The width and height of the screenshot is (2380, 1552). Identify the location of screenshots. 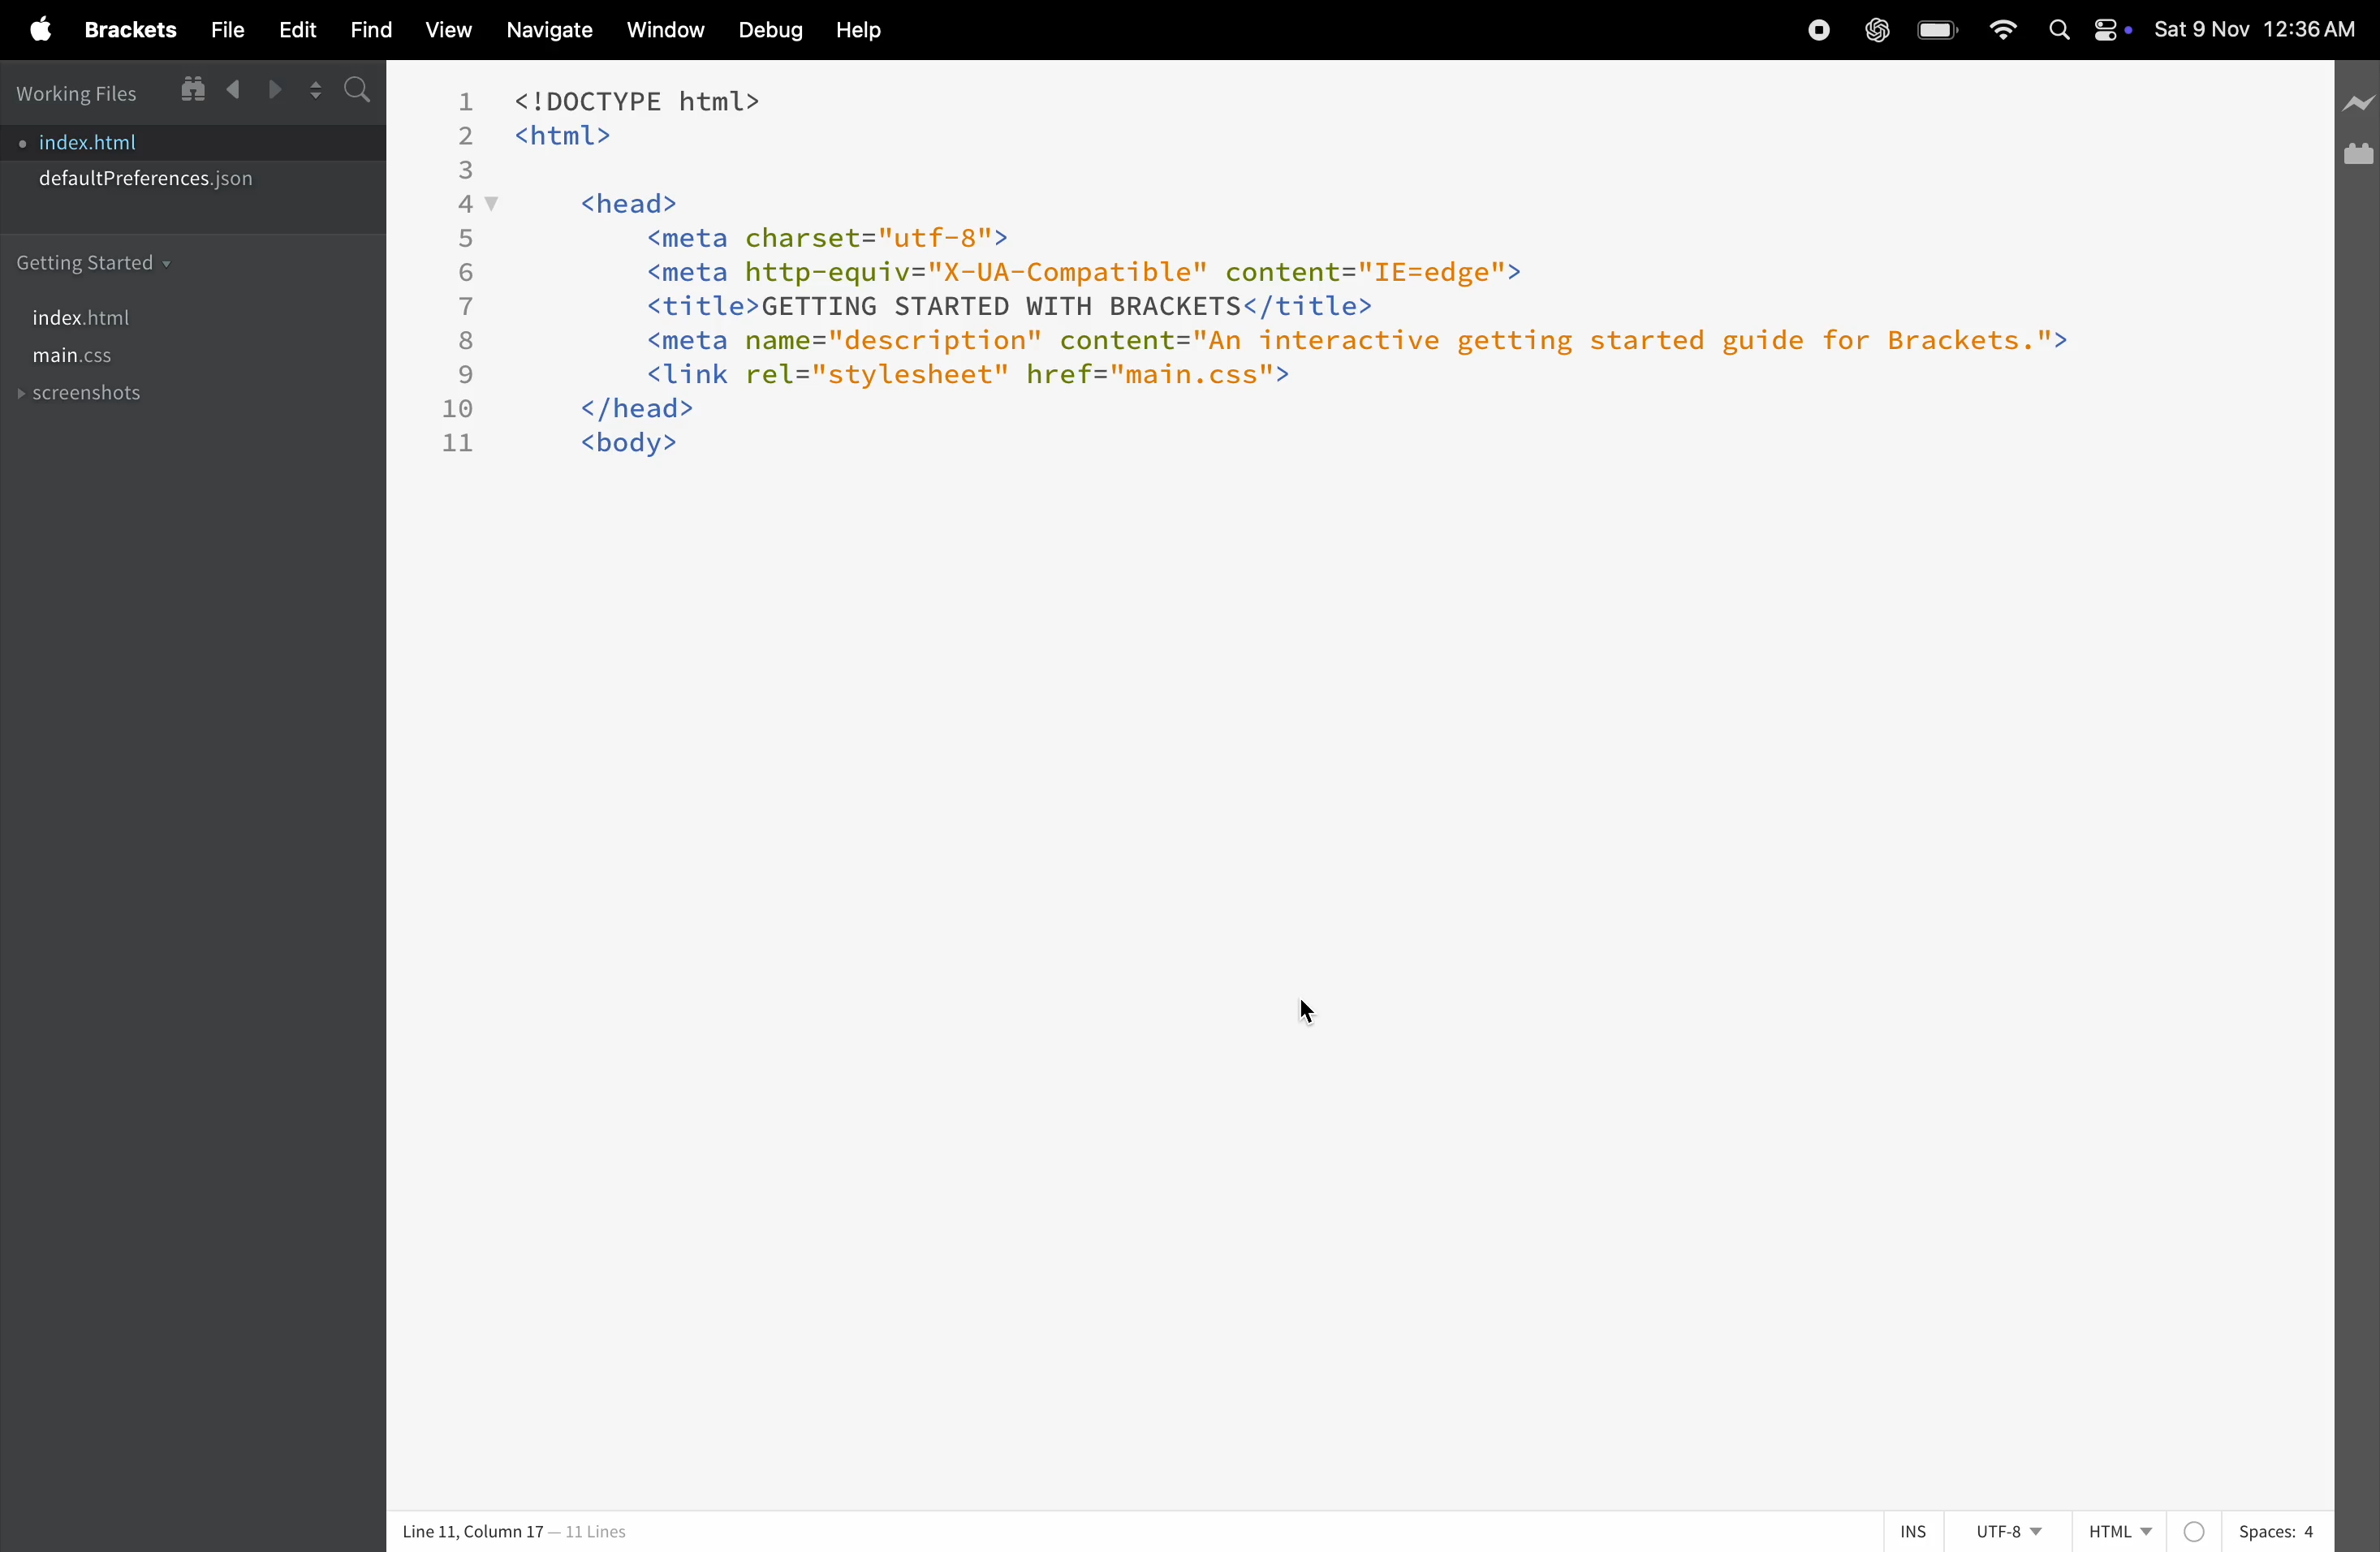
(85, 400).